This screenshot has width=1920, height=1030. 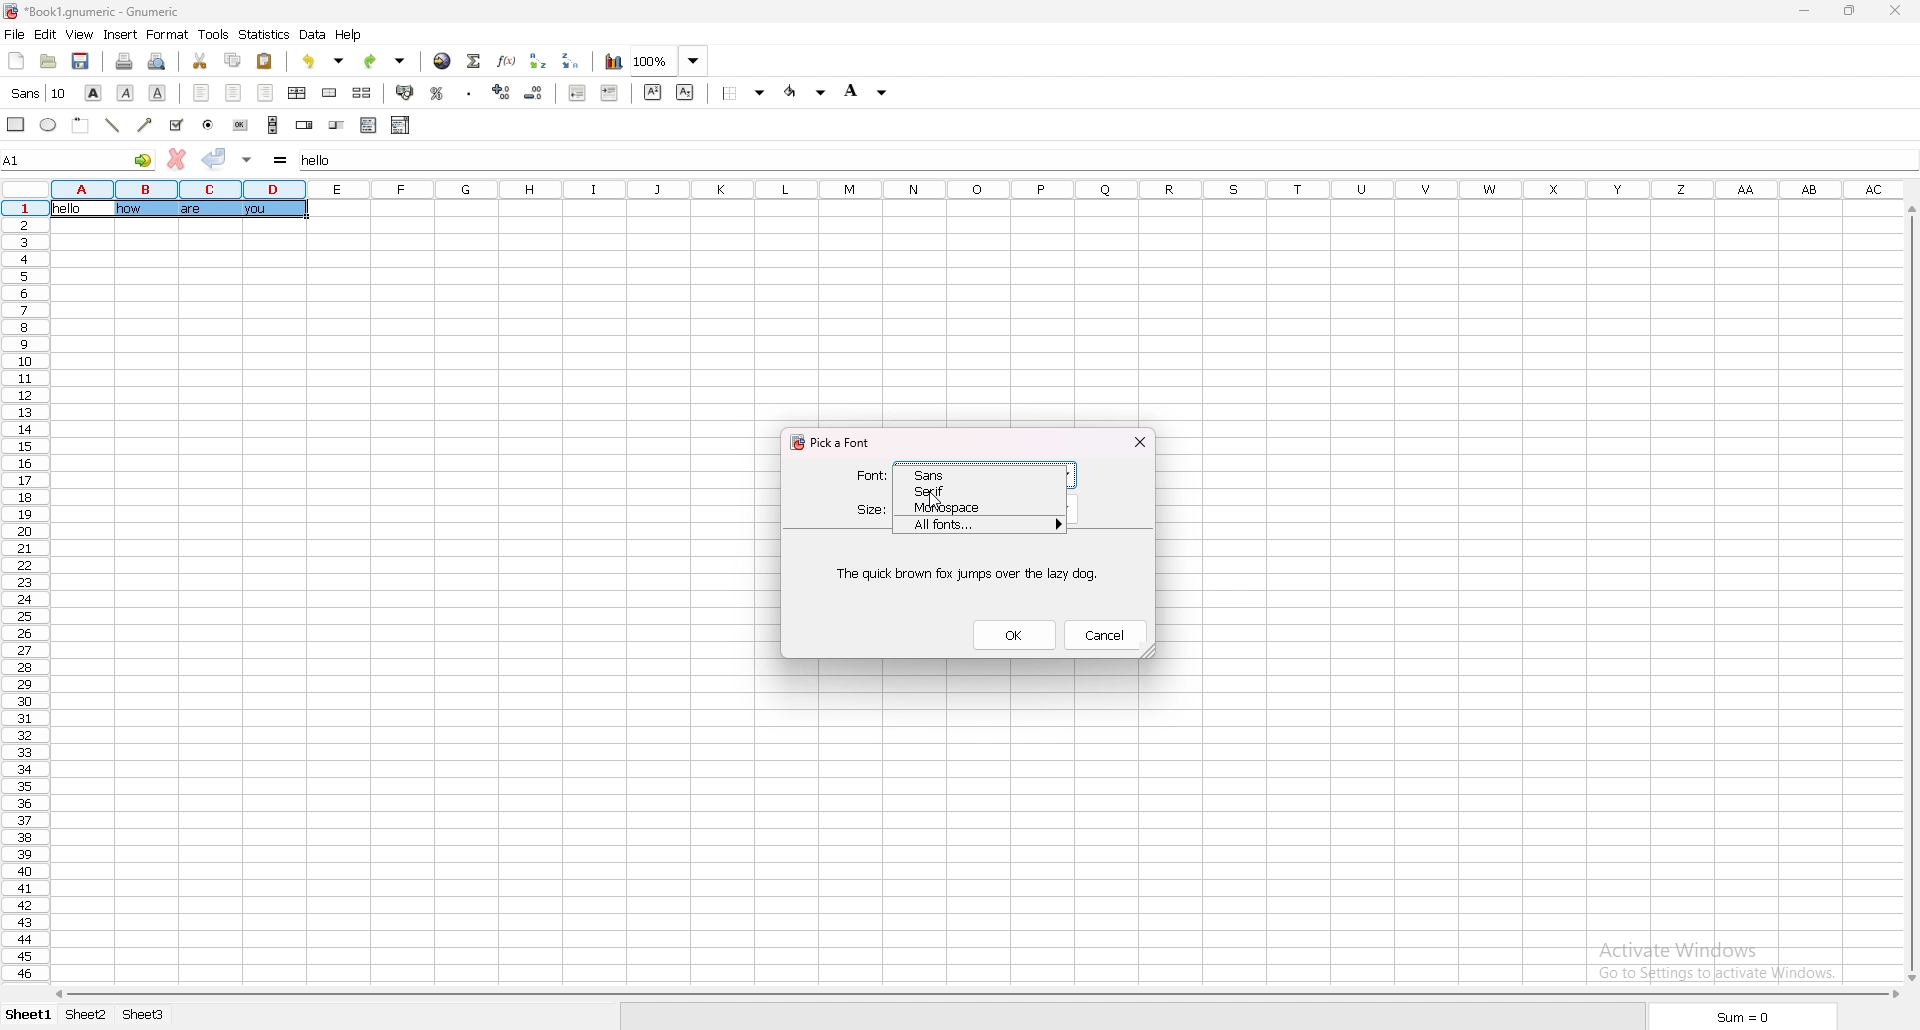 What do you see at coordinates (304, 125) in the screenshot?
I see `spin button` at bounding box center [304, 125].